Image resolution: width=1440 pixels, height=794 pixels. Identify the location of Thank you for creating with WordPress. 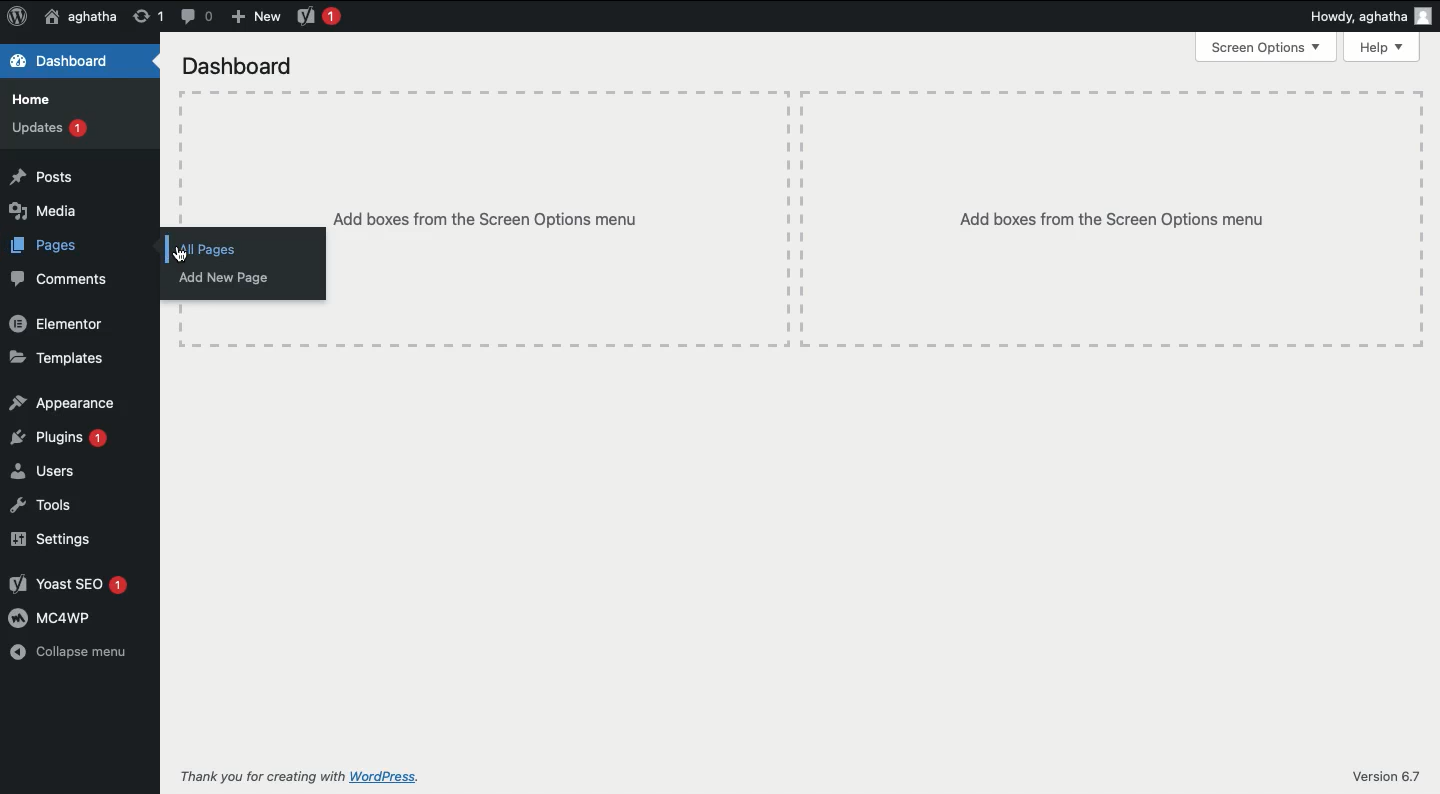
(299, 776).